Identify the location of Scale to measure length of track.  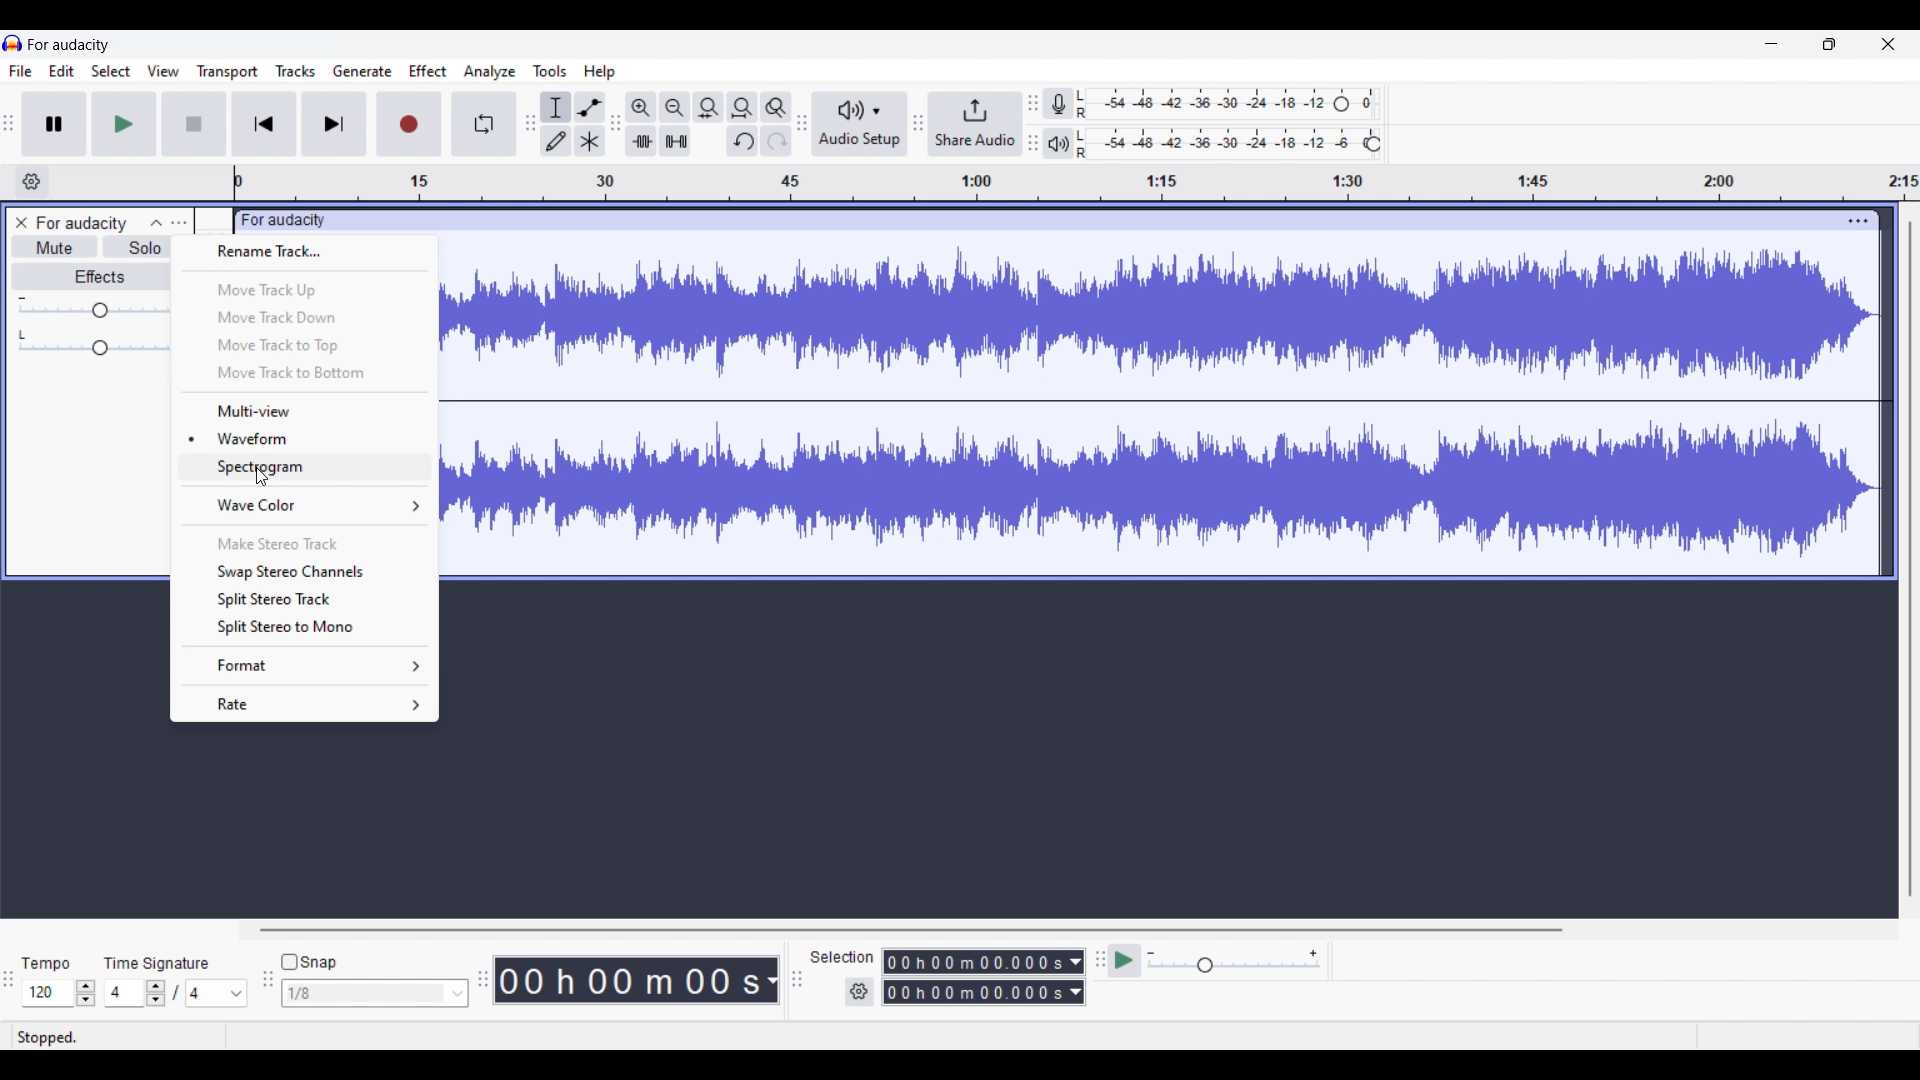
(1076, 183).